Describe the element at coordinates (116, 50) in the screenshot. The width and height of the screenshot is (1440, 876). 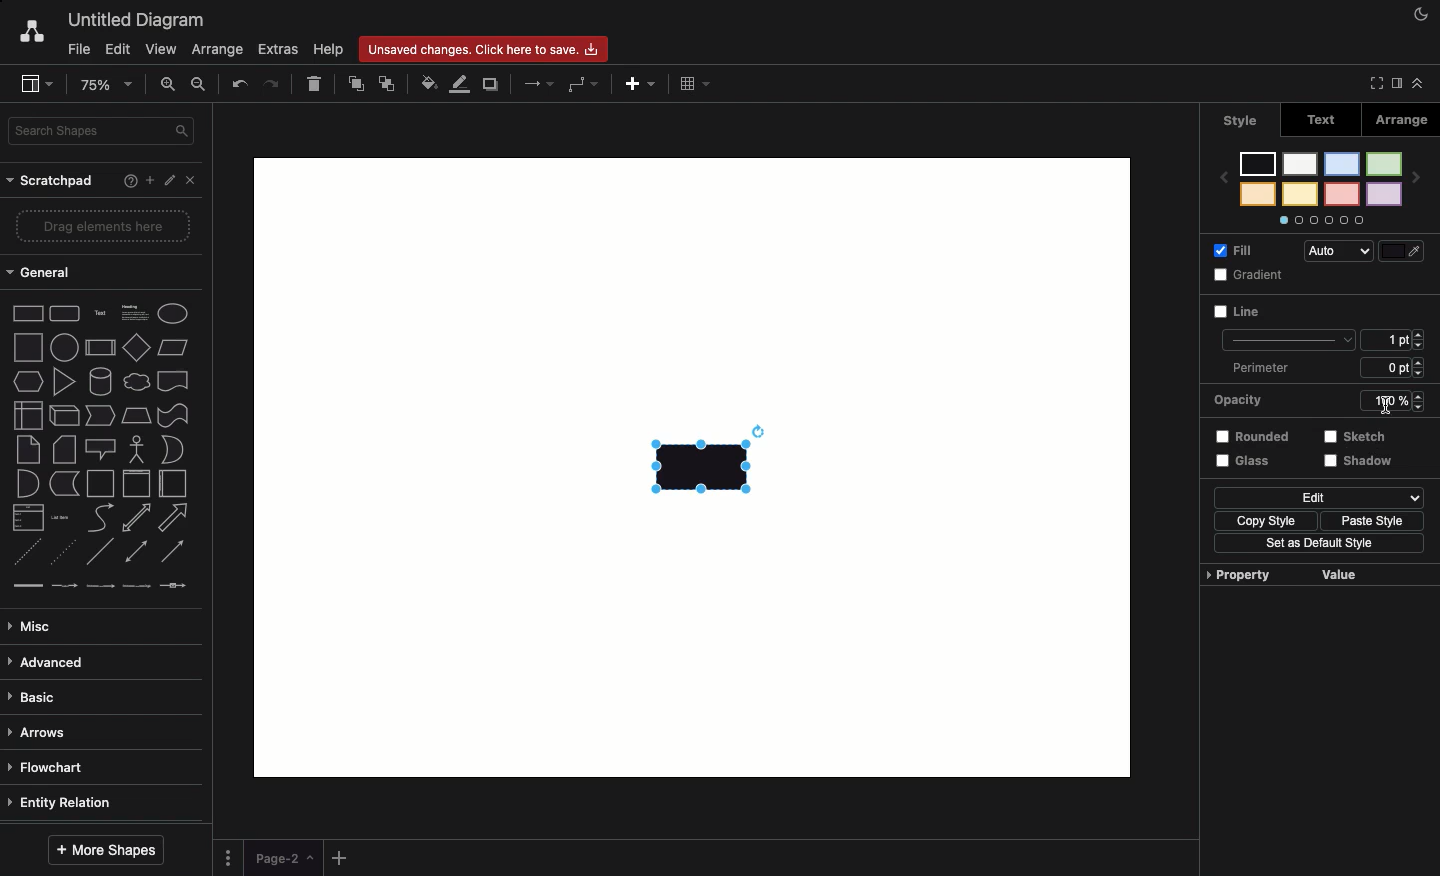
I see `Edit` at that location.